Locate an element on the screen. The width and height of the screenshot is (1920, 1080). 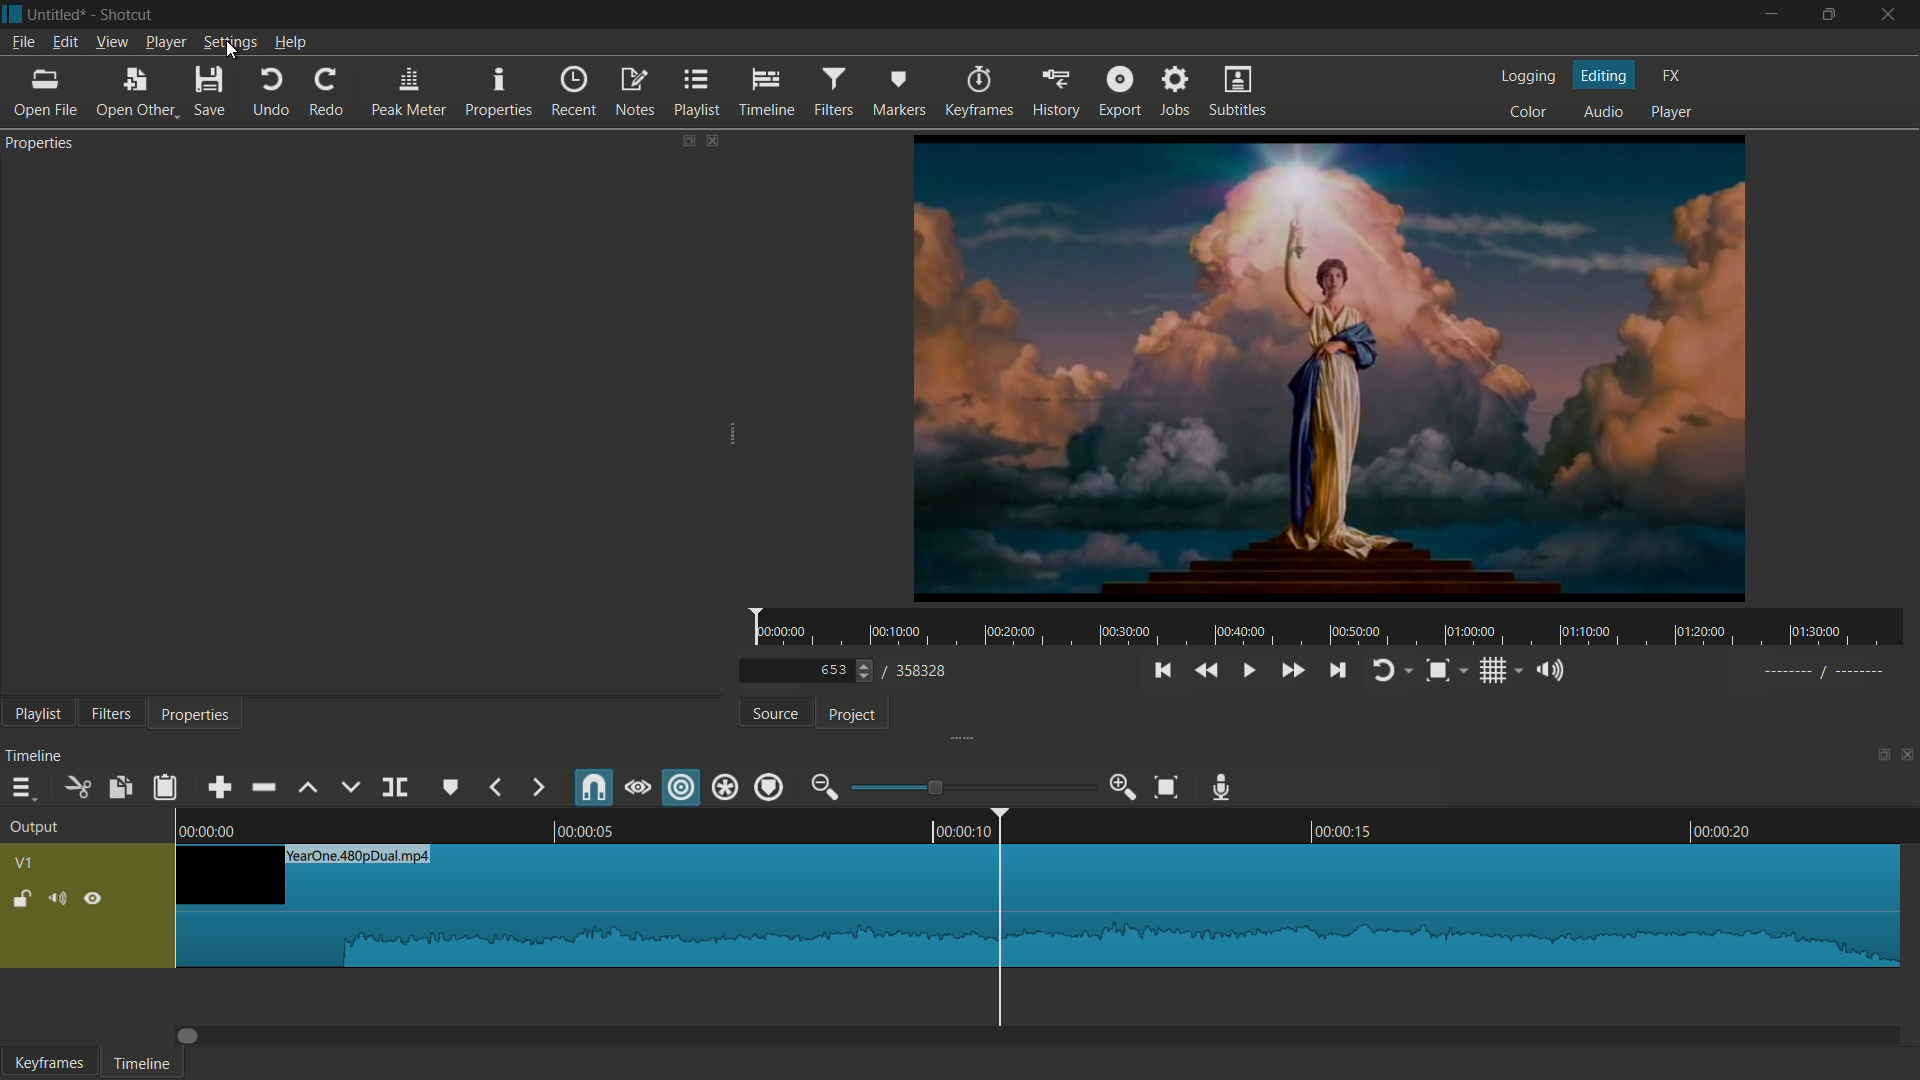
adjustment bar is located at coordinates (971, 786).